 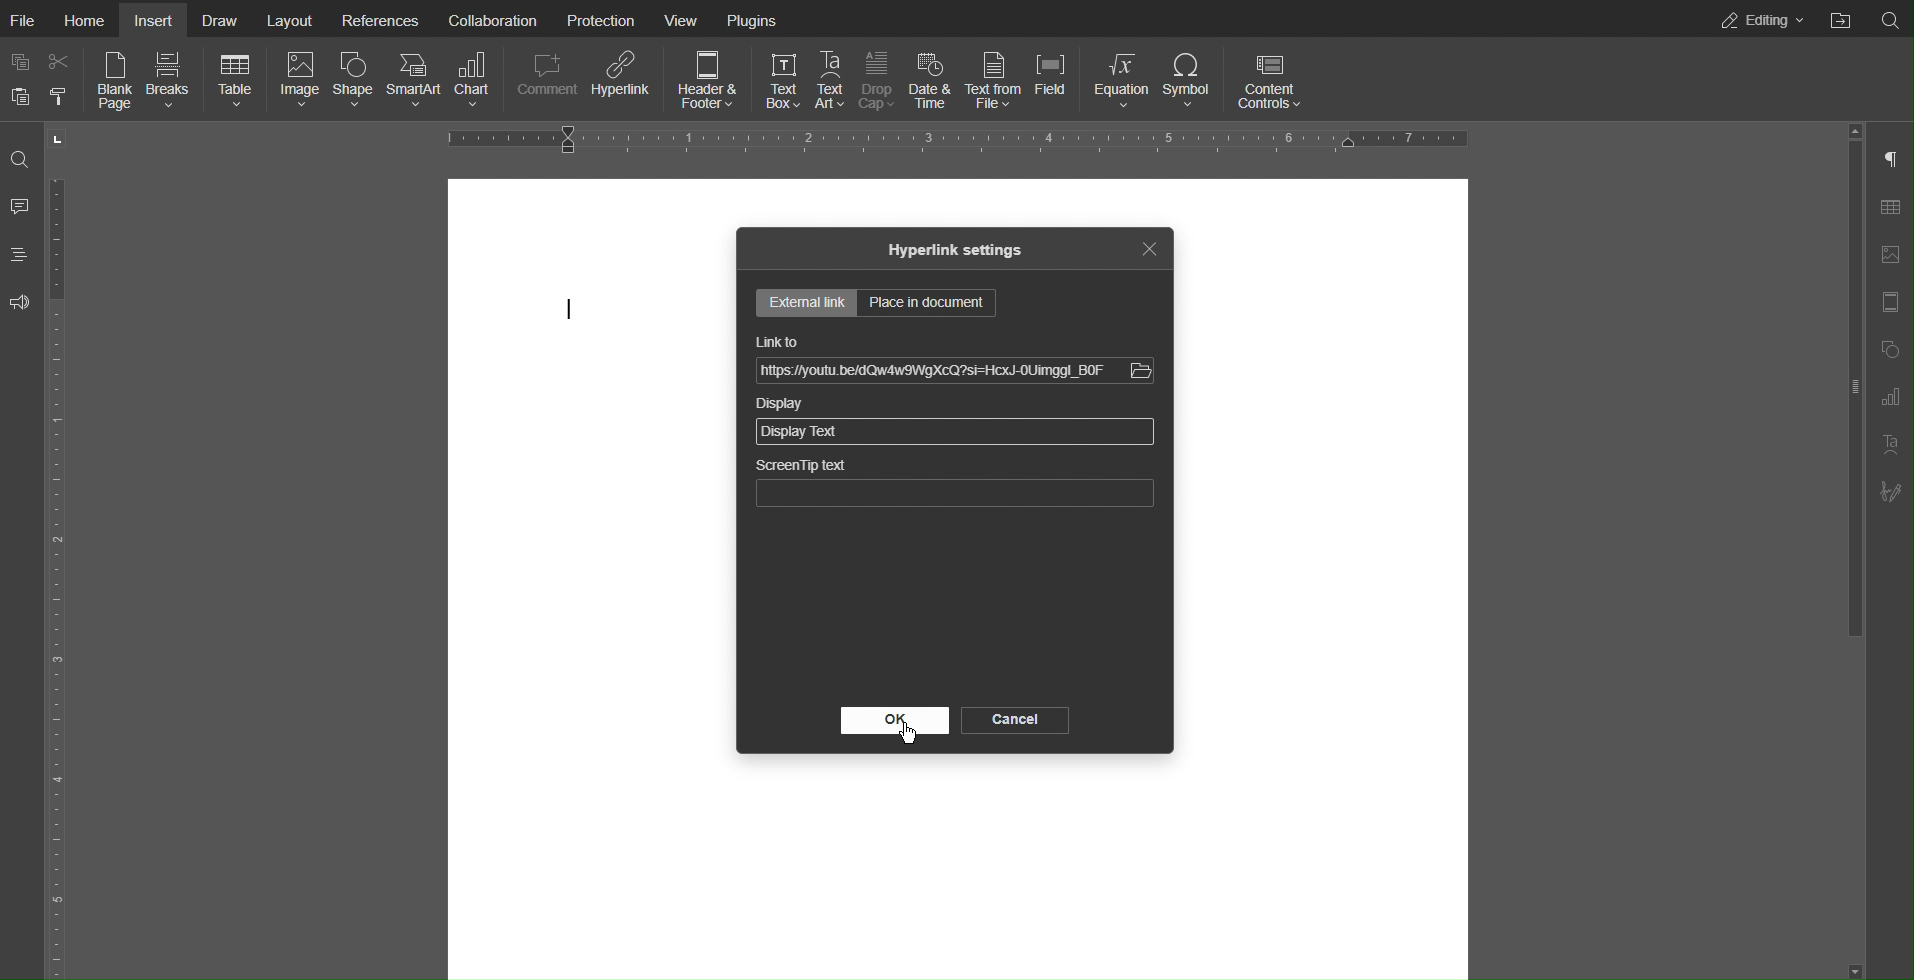 What do you see at coordinates (1886, 447) in the screenshot?
I see `Text Art` at bounding box center [1886, 447].